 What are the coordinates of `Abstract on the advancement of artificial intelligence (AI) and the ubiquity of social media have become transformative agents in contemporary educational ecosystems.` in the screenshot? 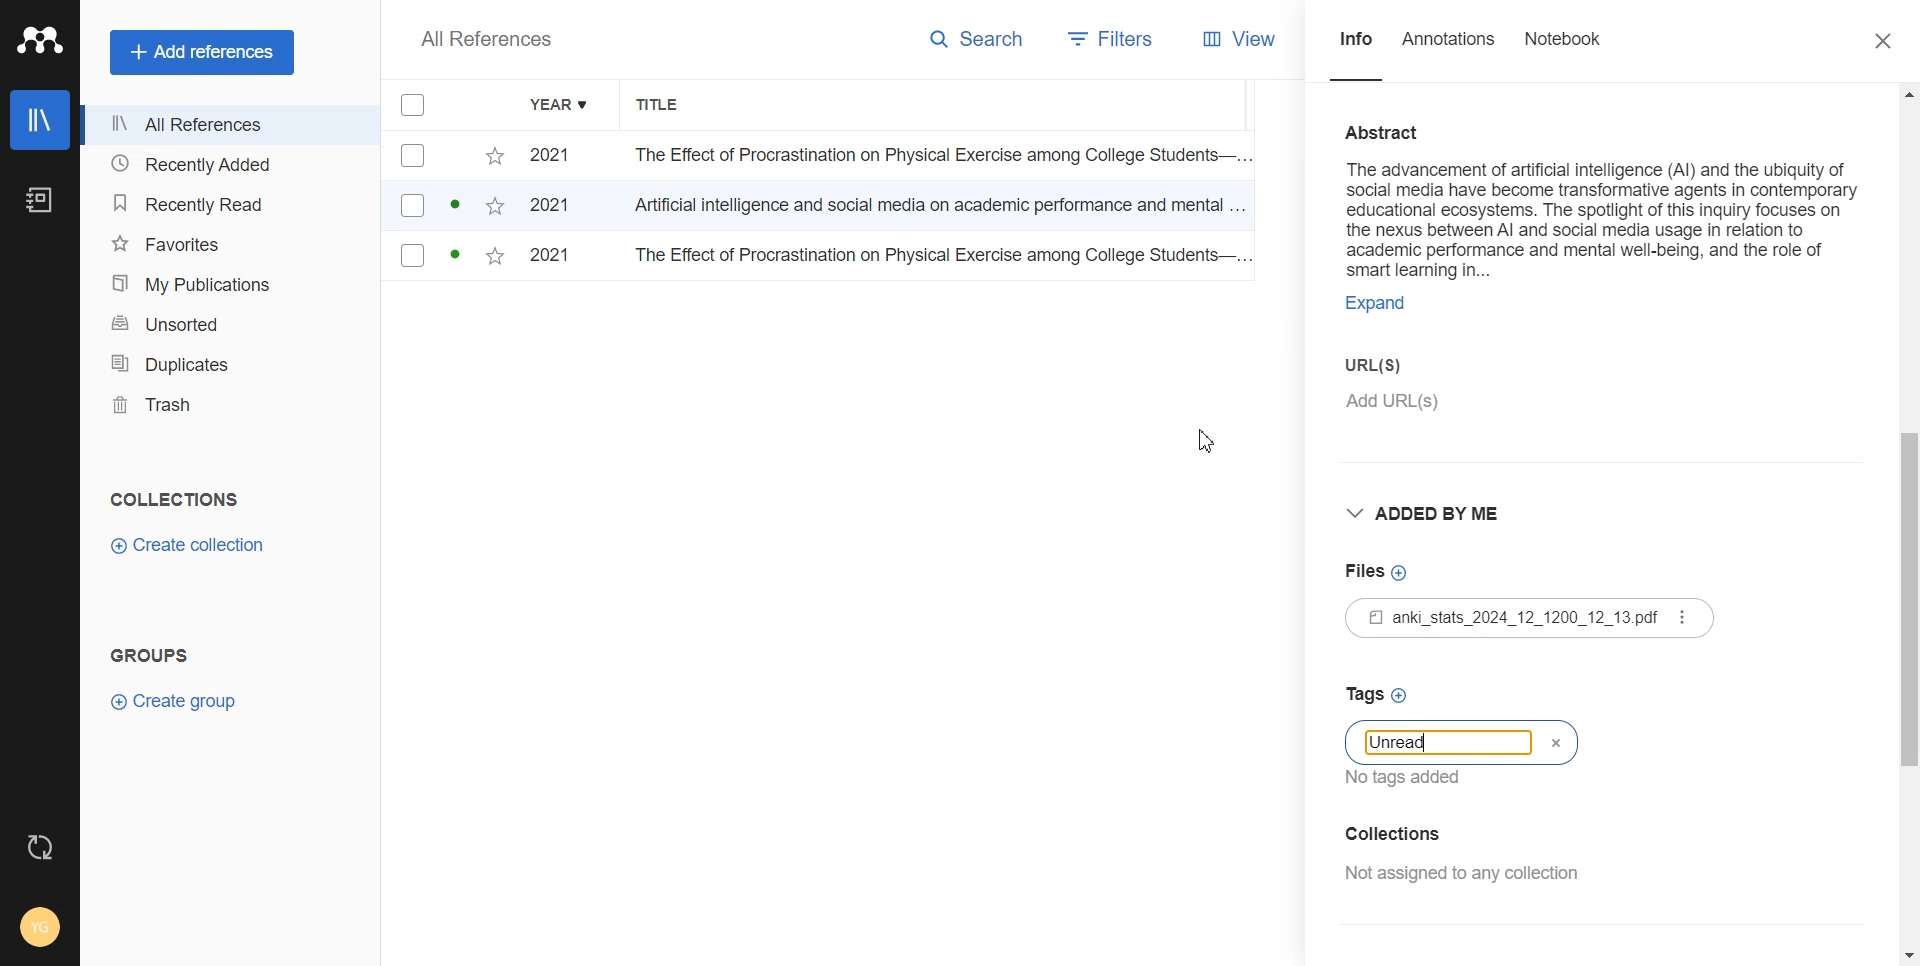 It's located at (1602, 194).